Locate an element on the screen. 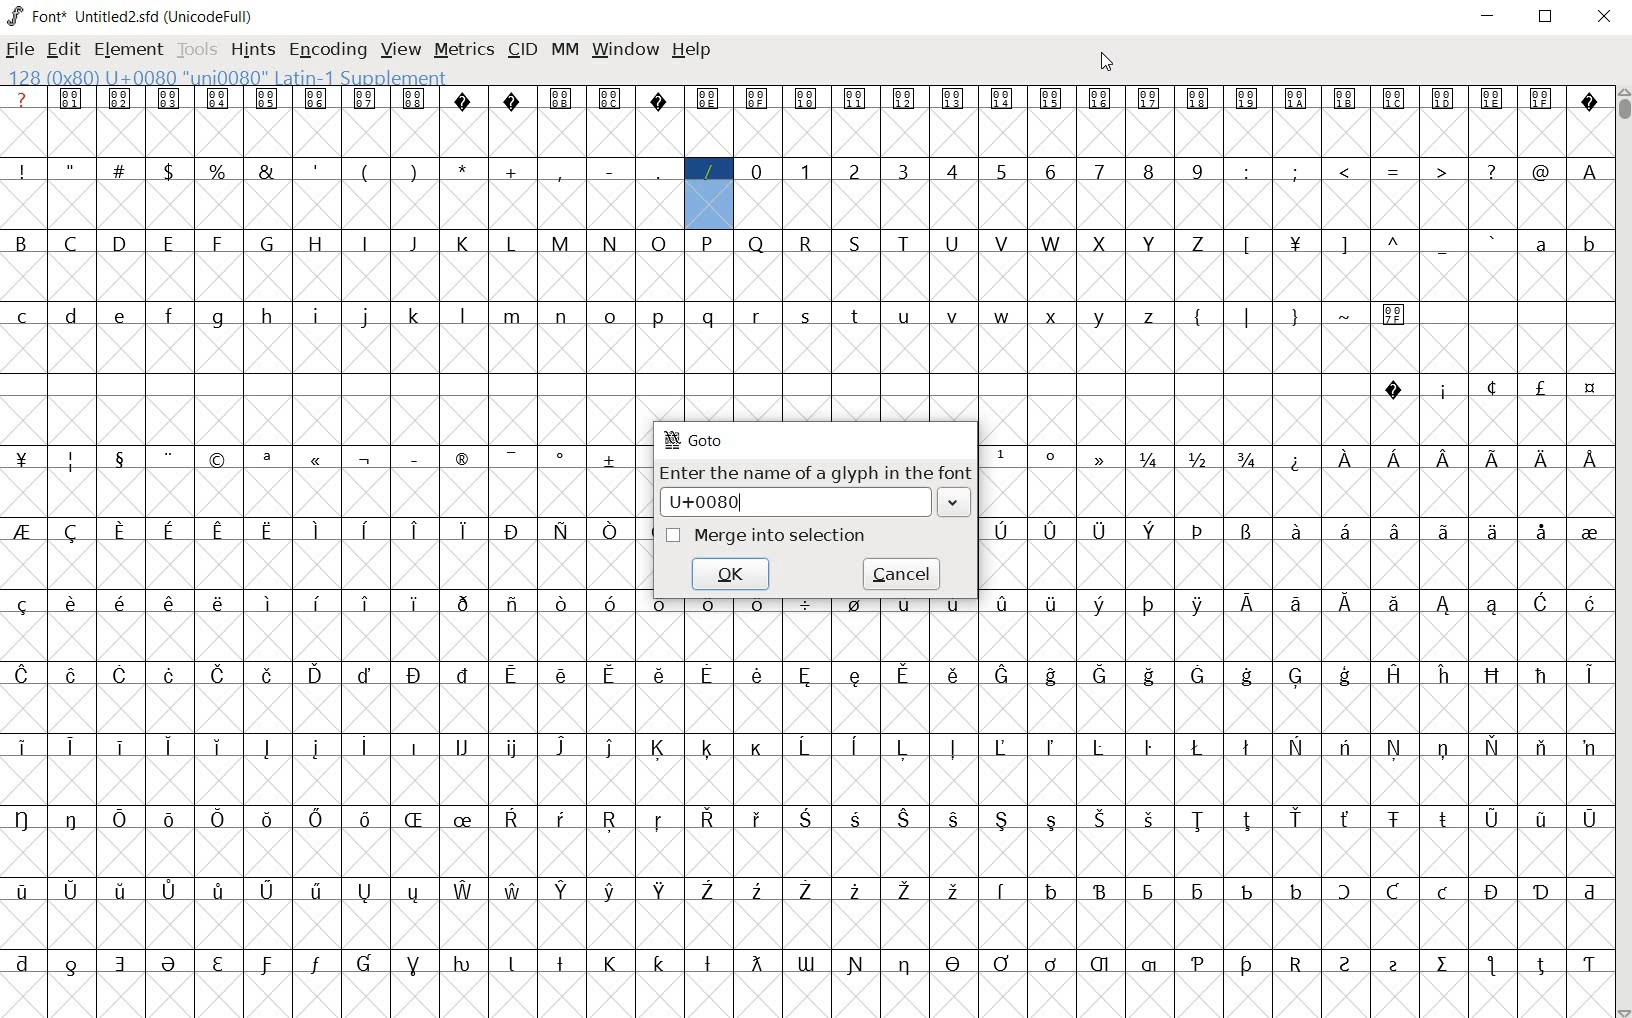 This screenshot has width=1632, height=1018. glyph is located at coordinates (855, 172).